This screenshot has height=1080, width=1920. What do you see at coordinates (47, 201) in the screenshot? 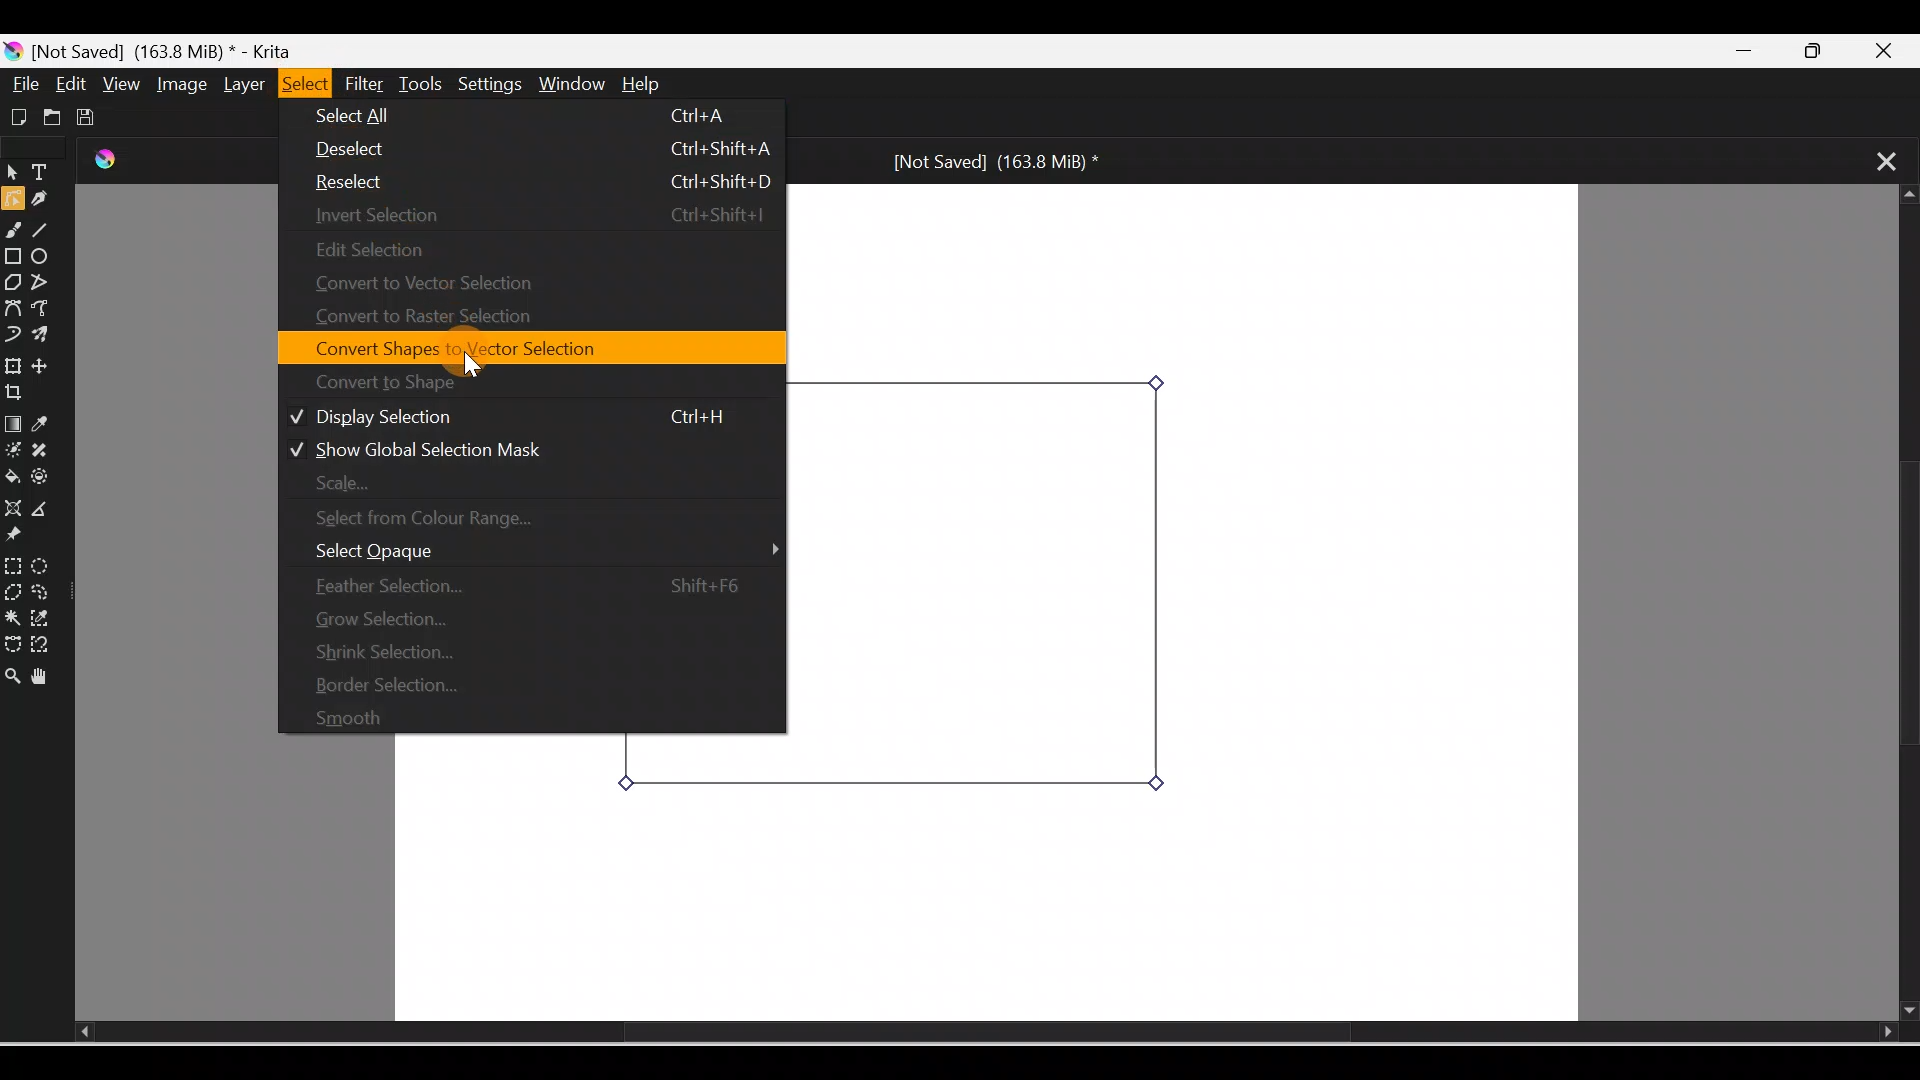
I see `Calligraphy` at bounding box center [47, 201].